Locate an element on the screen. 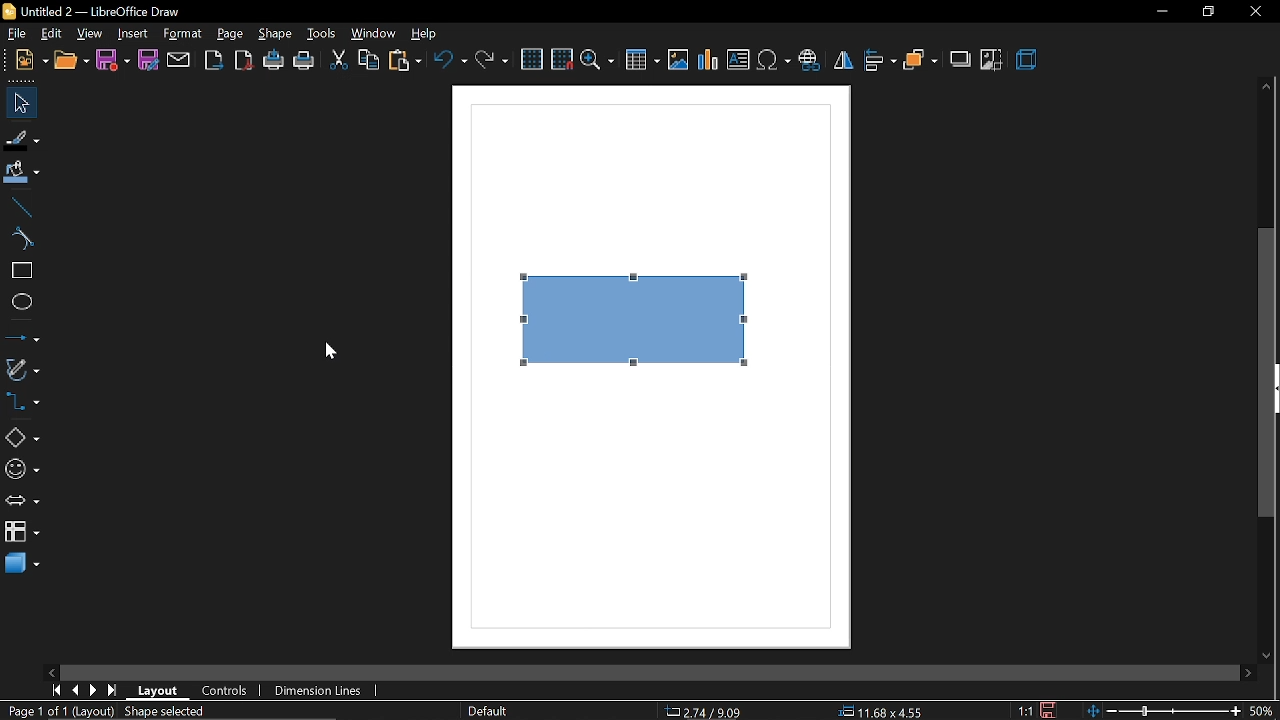 The height and width of the screenshot is (720, 1280). cut is located at coordinates (338, 61).